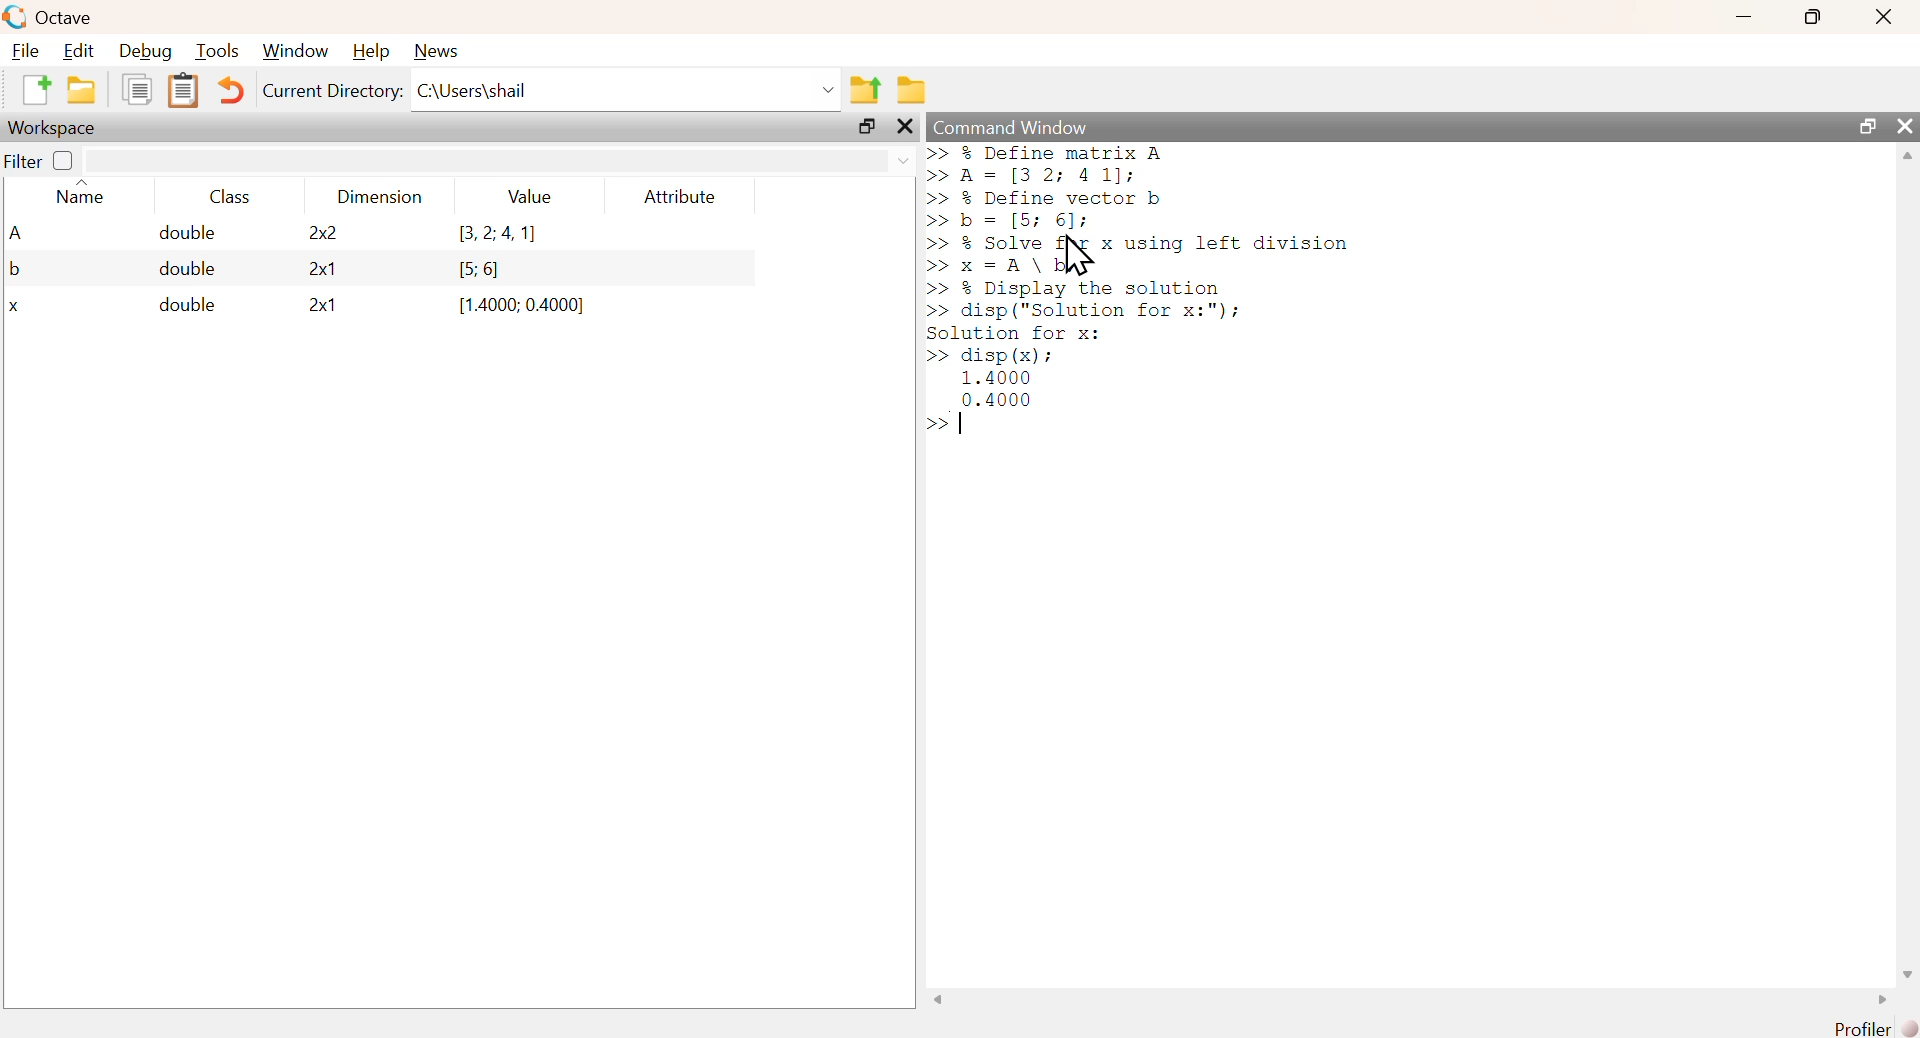 The width and height of the screenshot is (1920, 1038). Describe the element at coordinates (19, 308) in the screenshot. I see `x` at that location.